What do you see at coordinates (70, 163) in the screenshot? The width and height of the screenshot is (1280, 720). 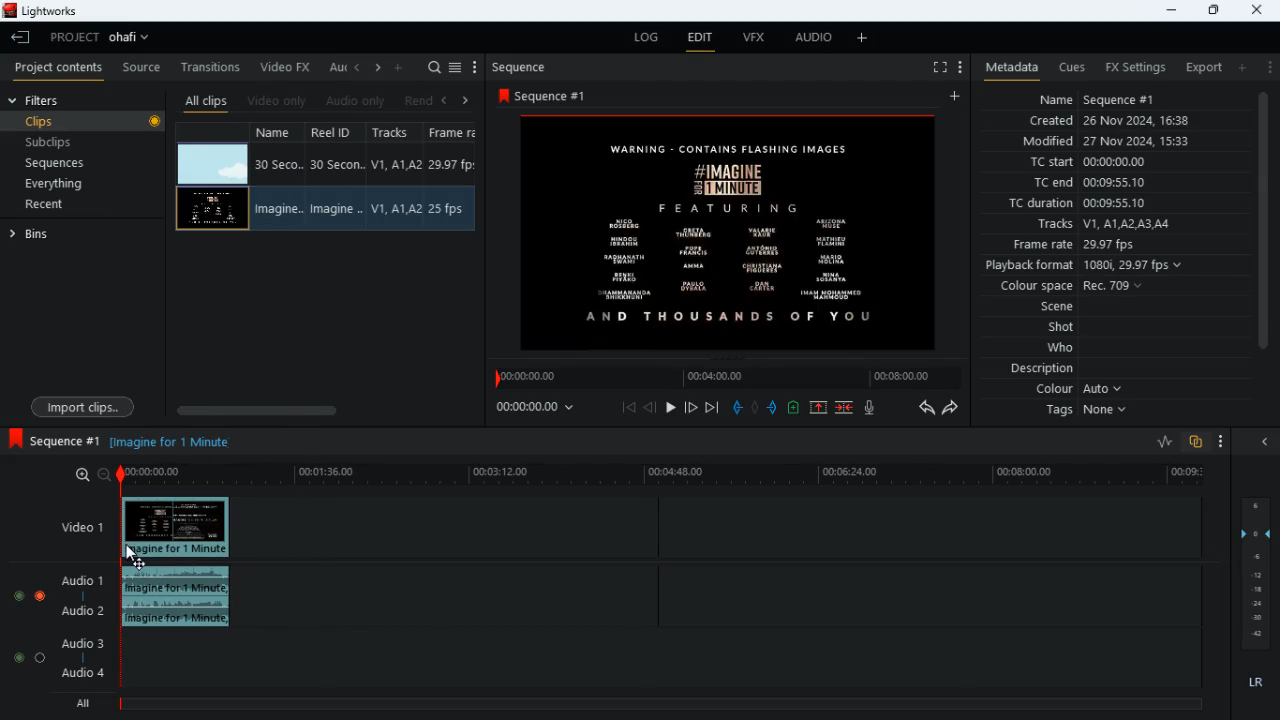 I see `sequences` at bounding box center [70, 163].